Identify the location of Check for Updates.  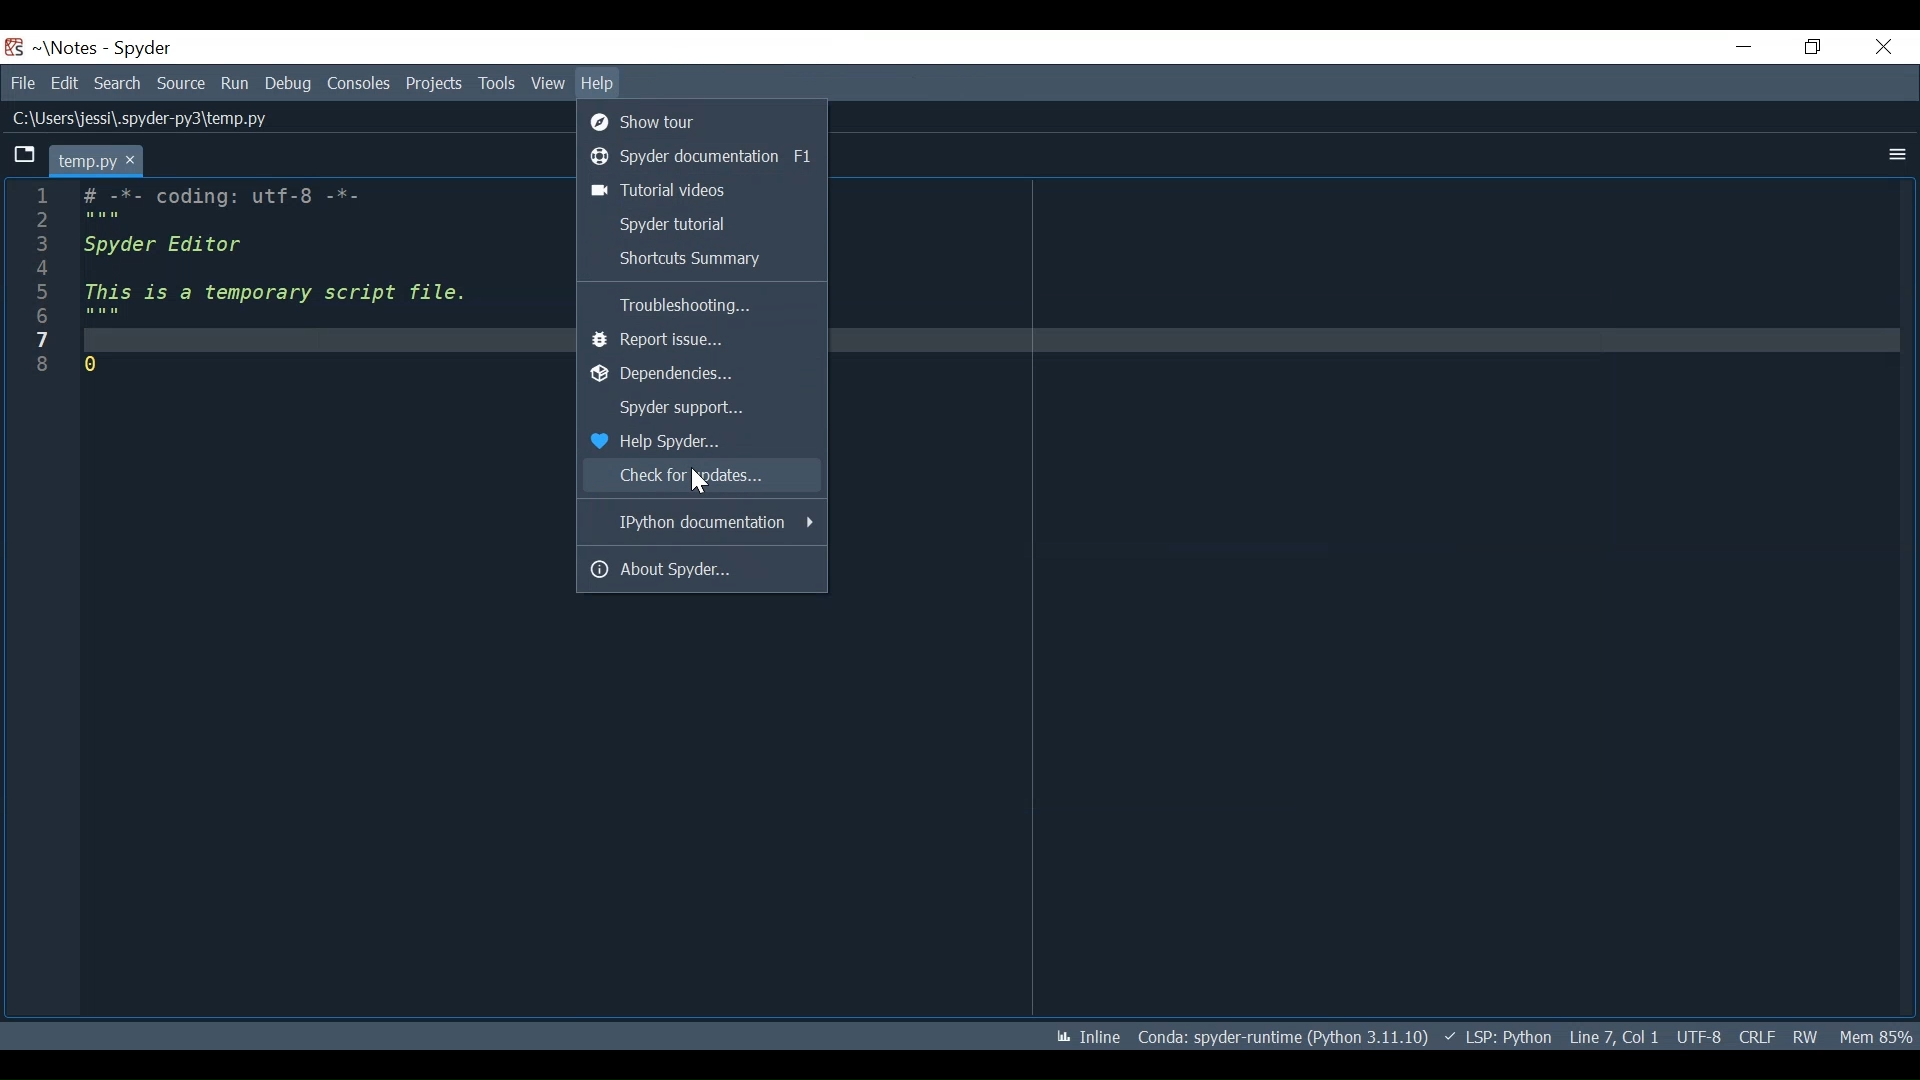
(699, 475).